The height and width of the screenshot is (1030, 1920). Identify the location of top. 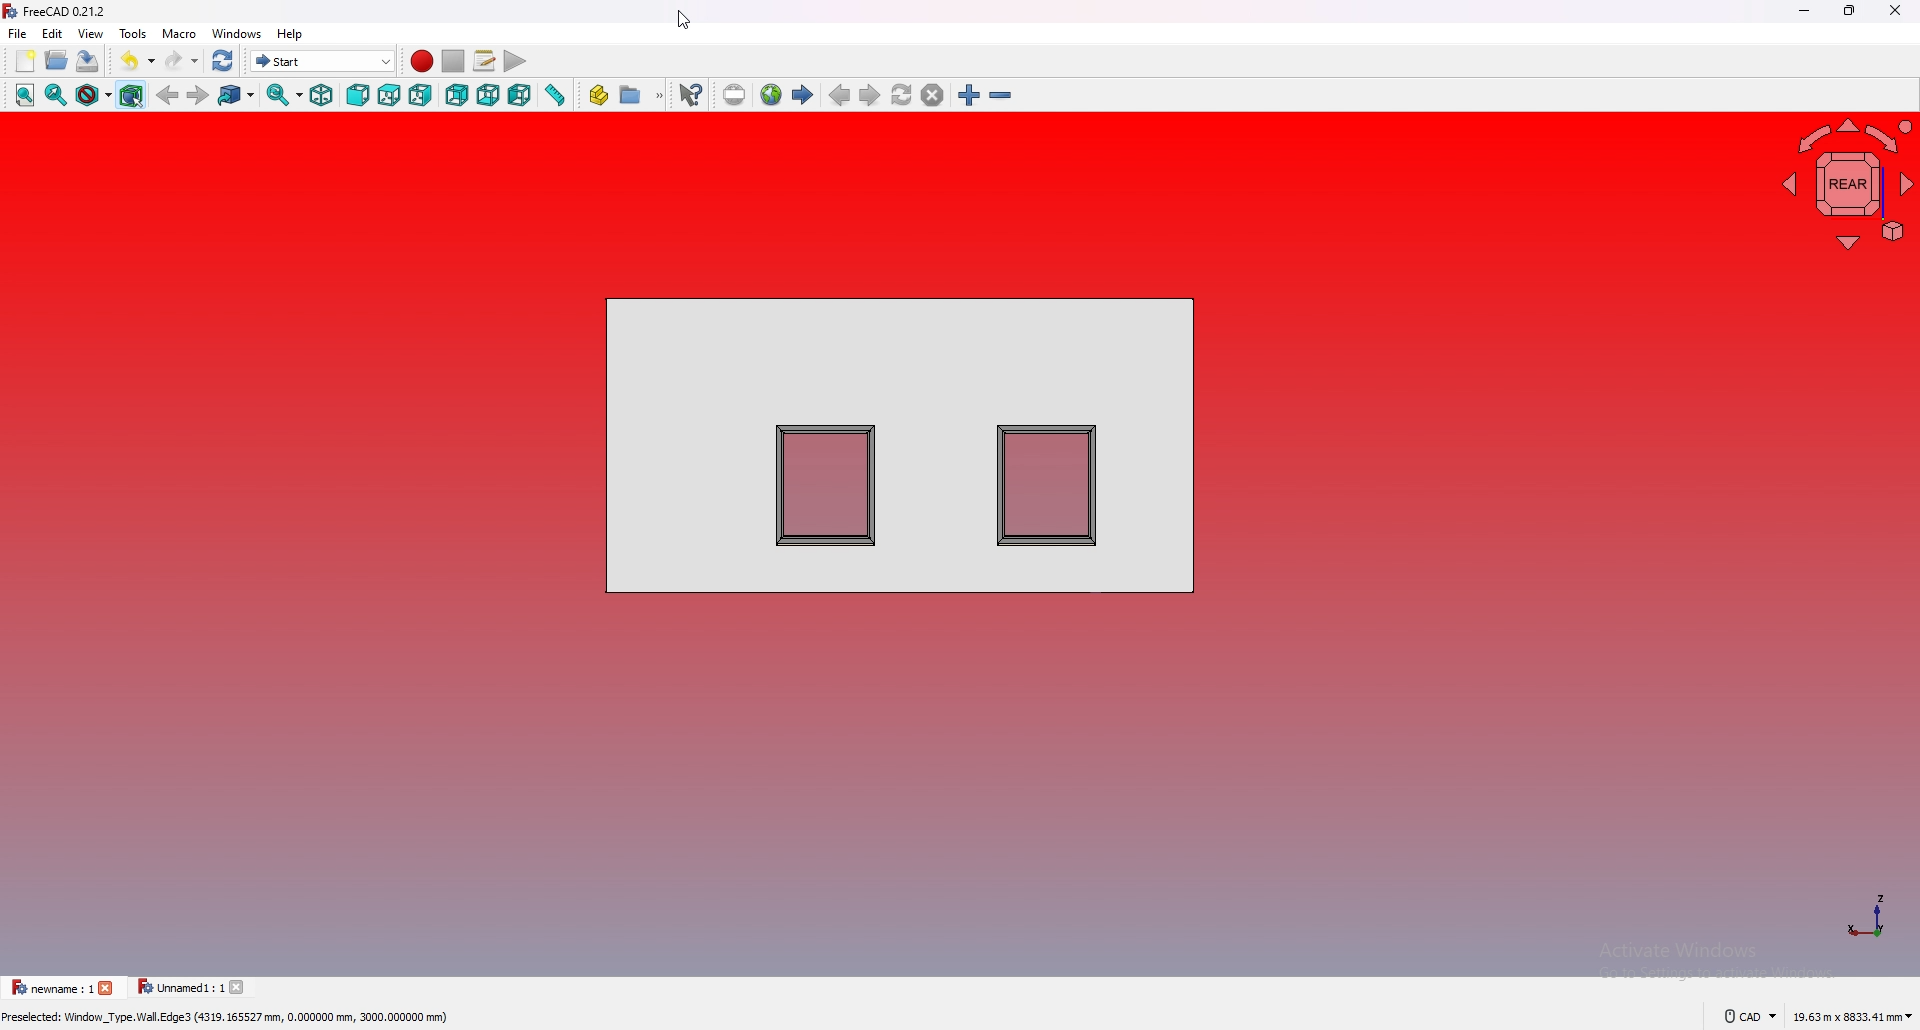
(389, 95).